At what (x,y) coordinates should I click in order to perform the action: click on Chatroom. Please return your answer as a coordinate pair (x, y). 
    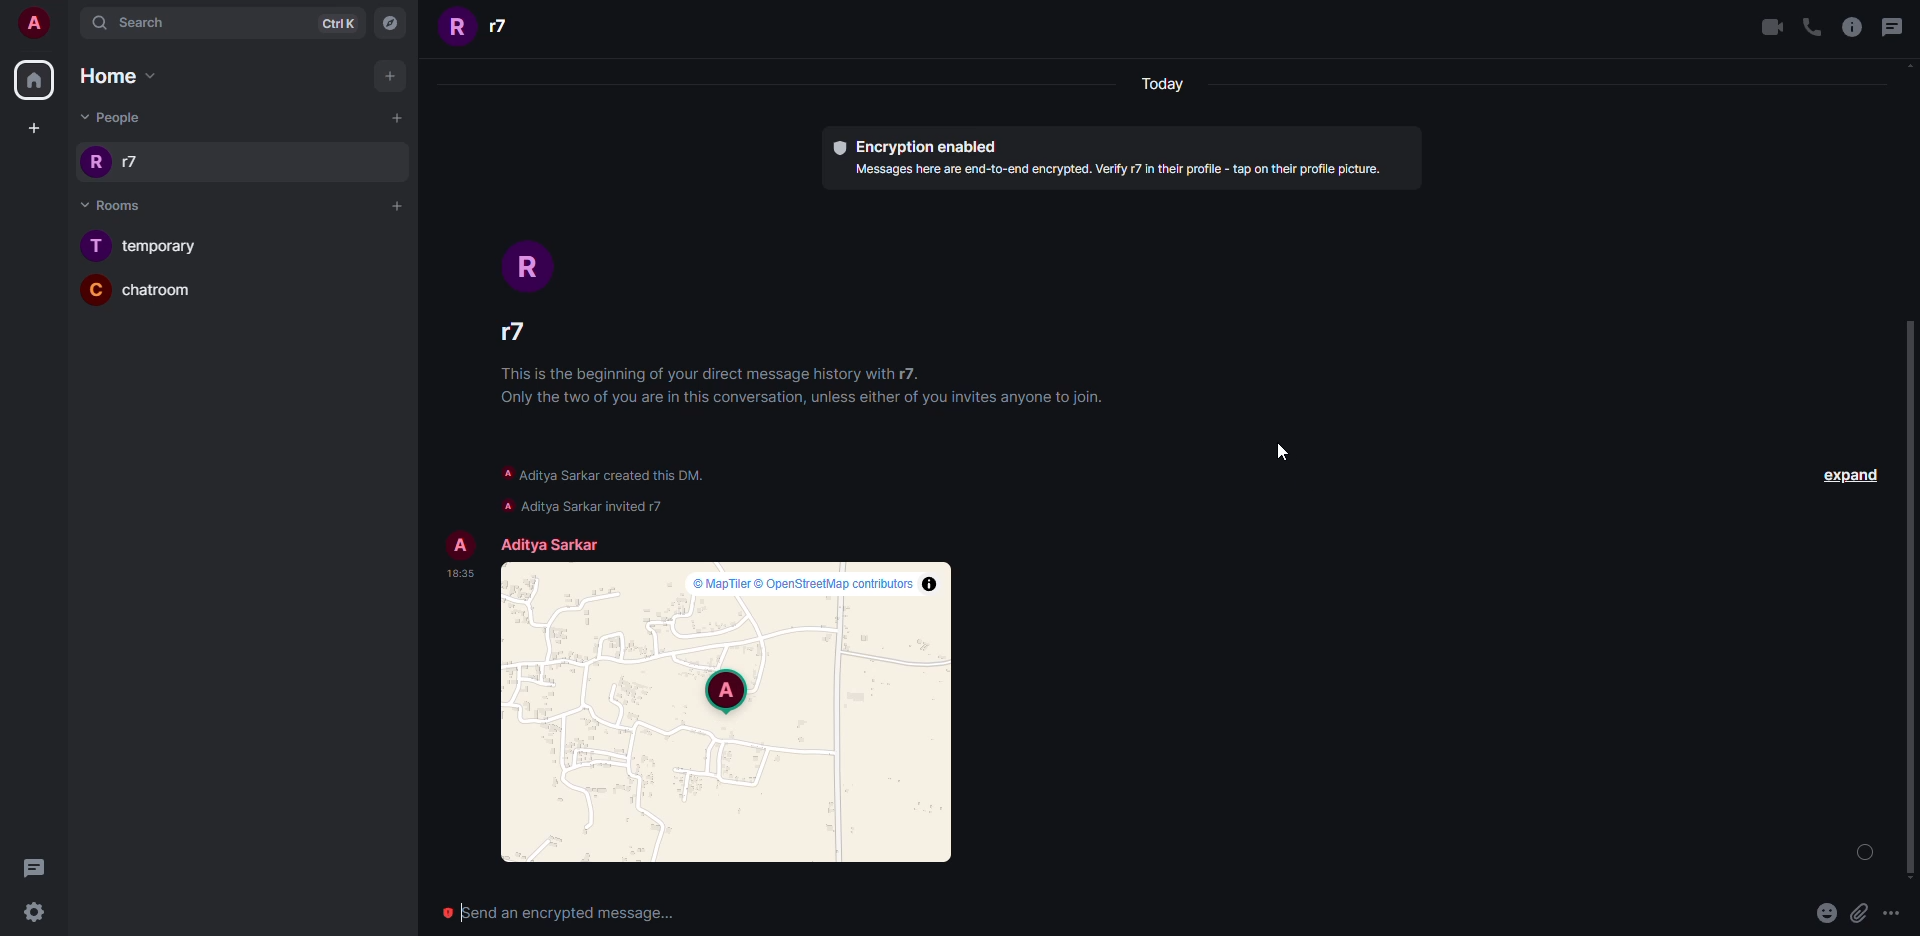
    Looking at the image, I should click on (139, 291).